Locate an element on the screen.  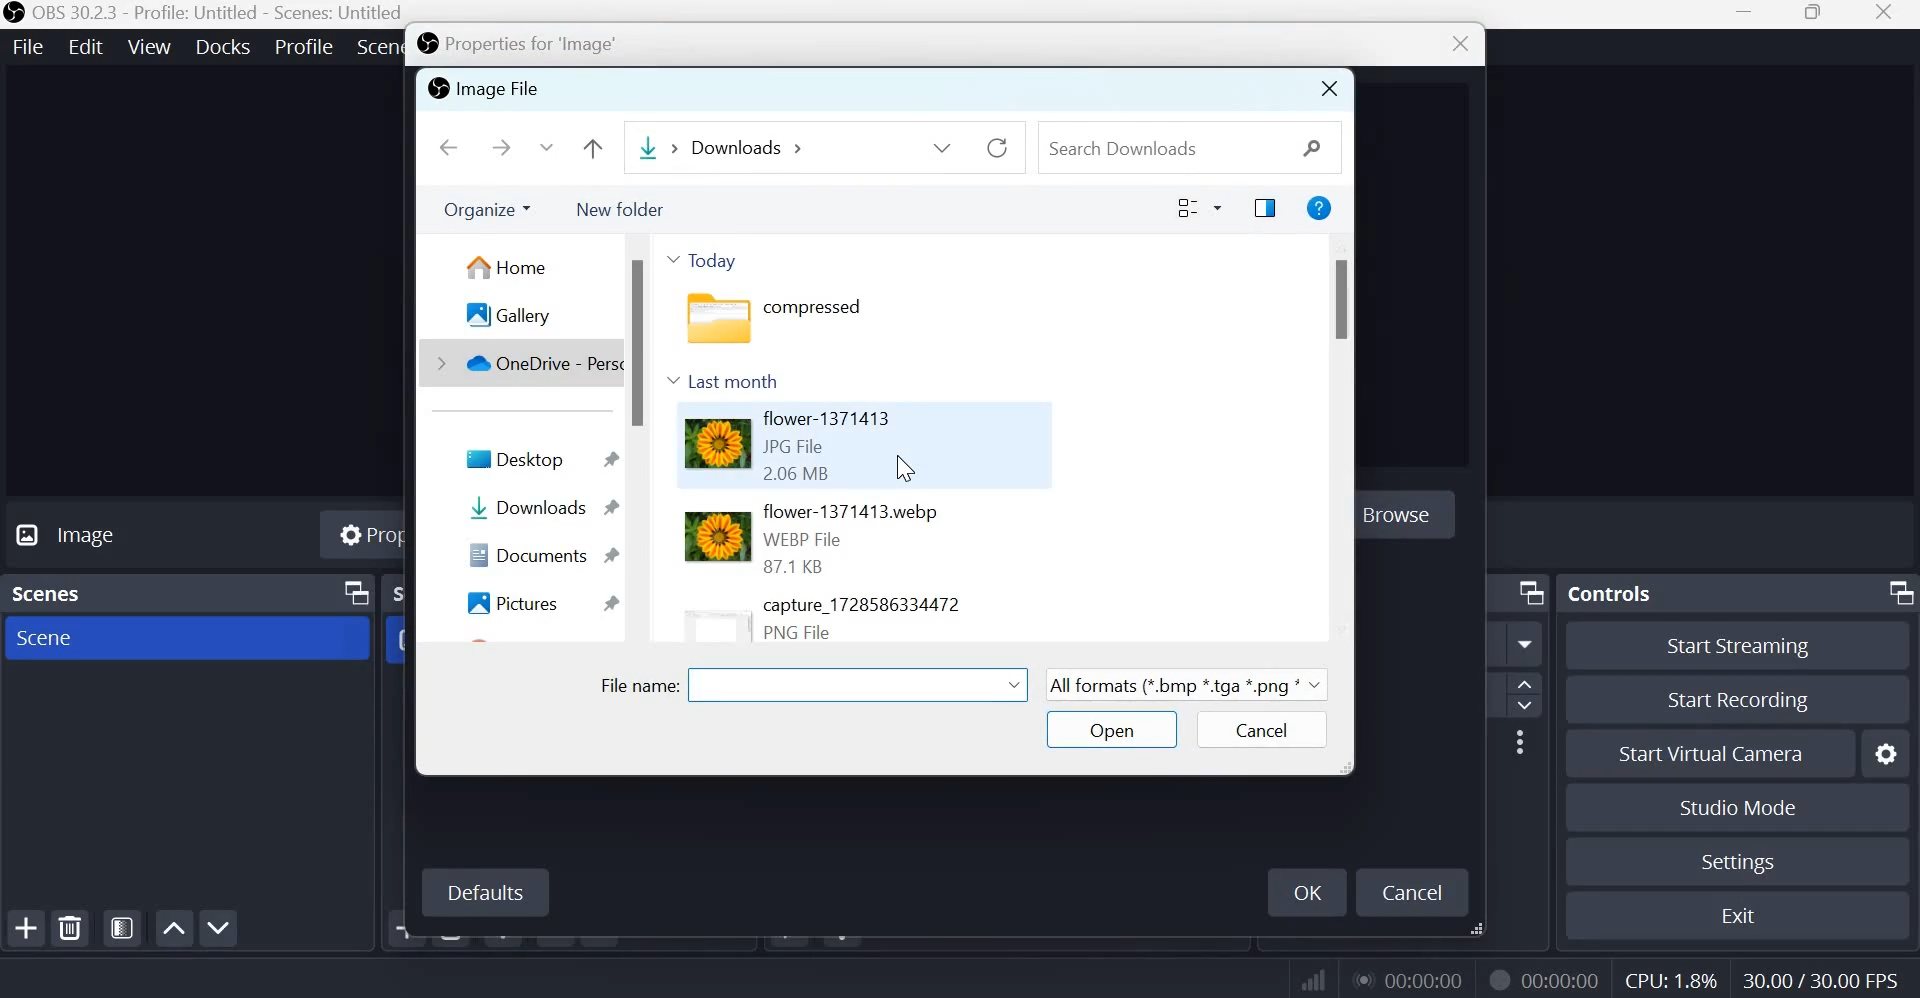
Studio mode is located at coordinates (1739, 806).